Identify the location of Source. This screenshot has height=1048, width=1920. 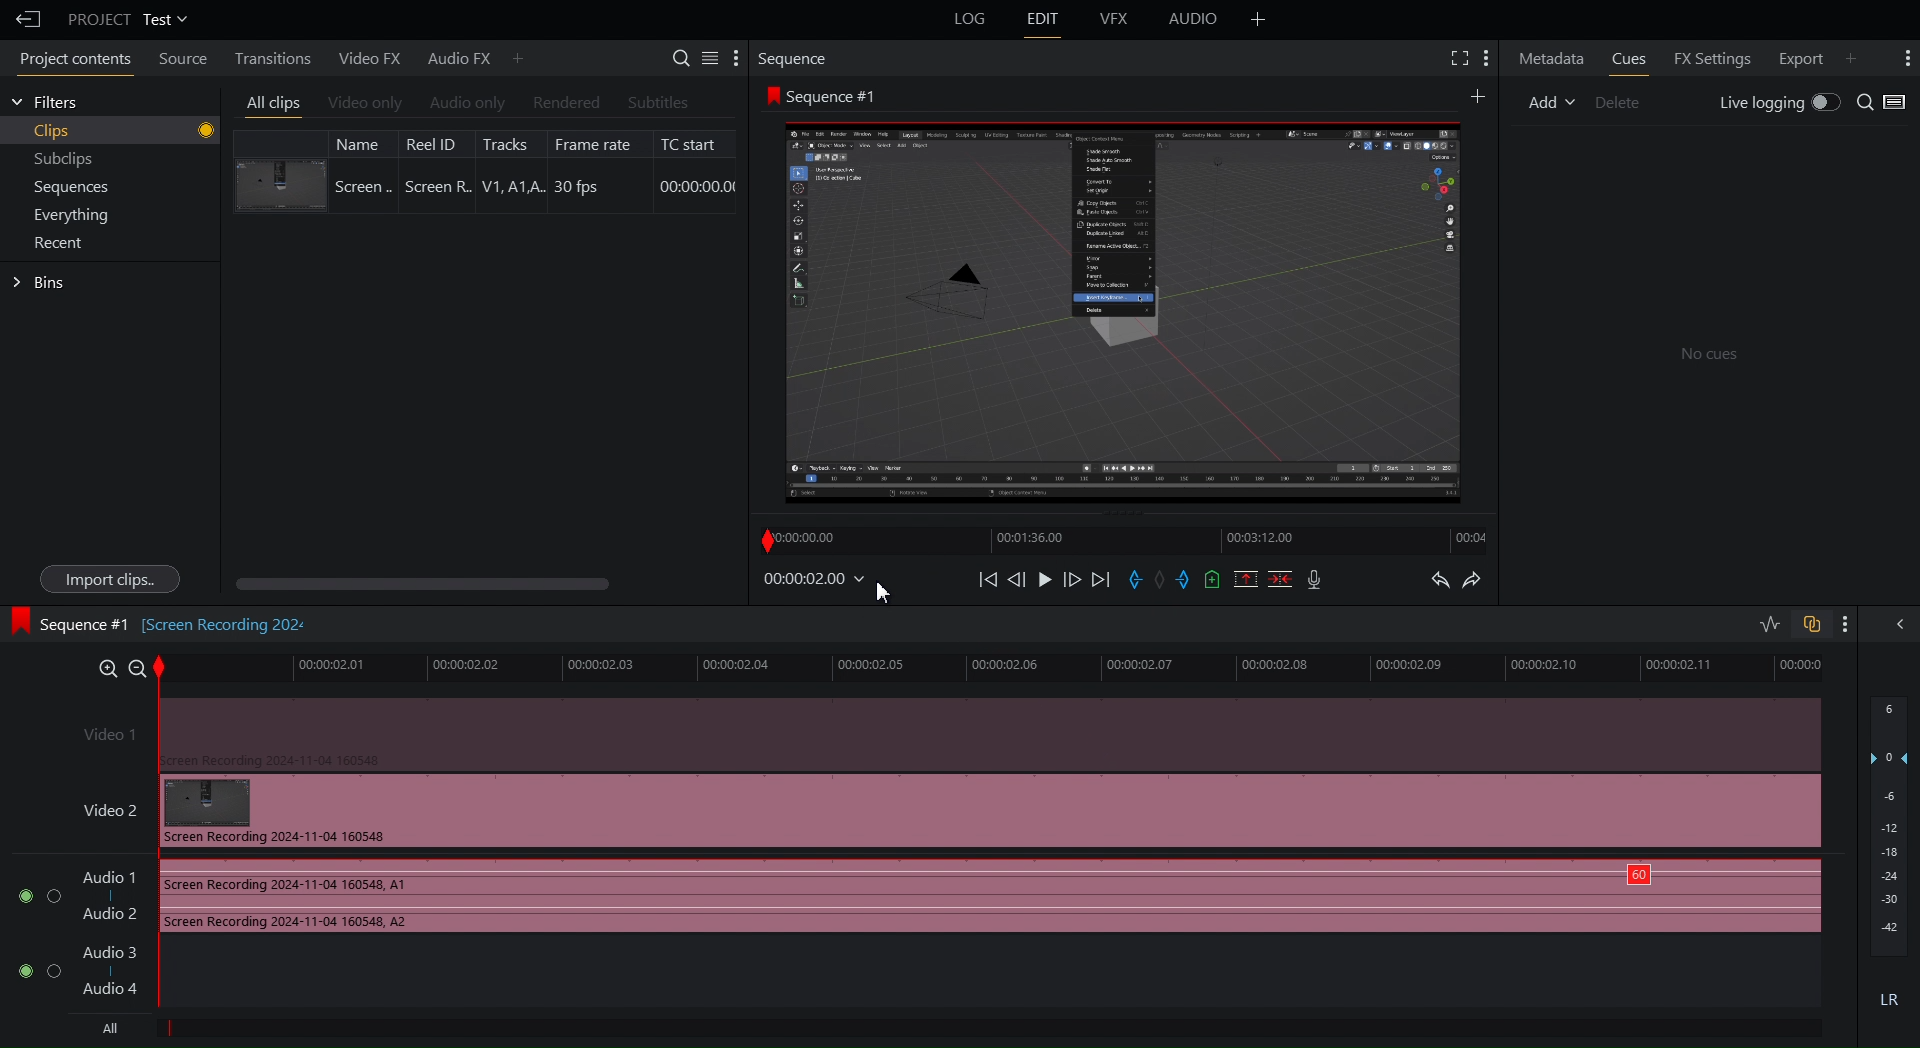
(178, 61).